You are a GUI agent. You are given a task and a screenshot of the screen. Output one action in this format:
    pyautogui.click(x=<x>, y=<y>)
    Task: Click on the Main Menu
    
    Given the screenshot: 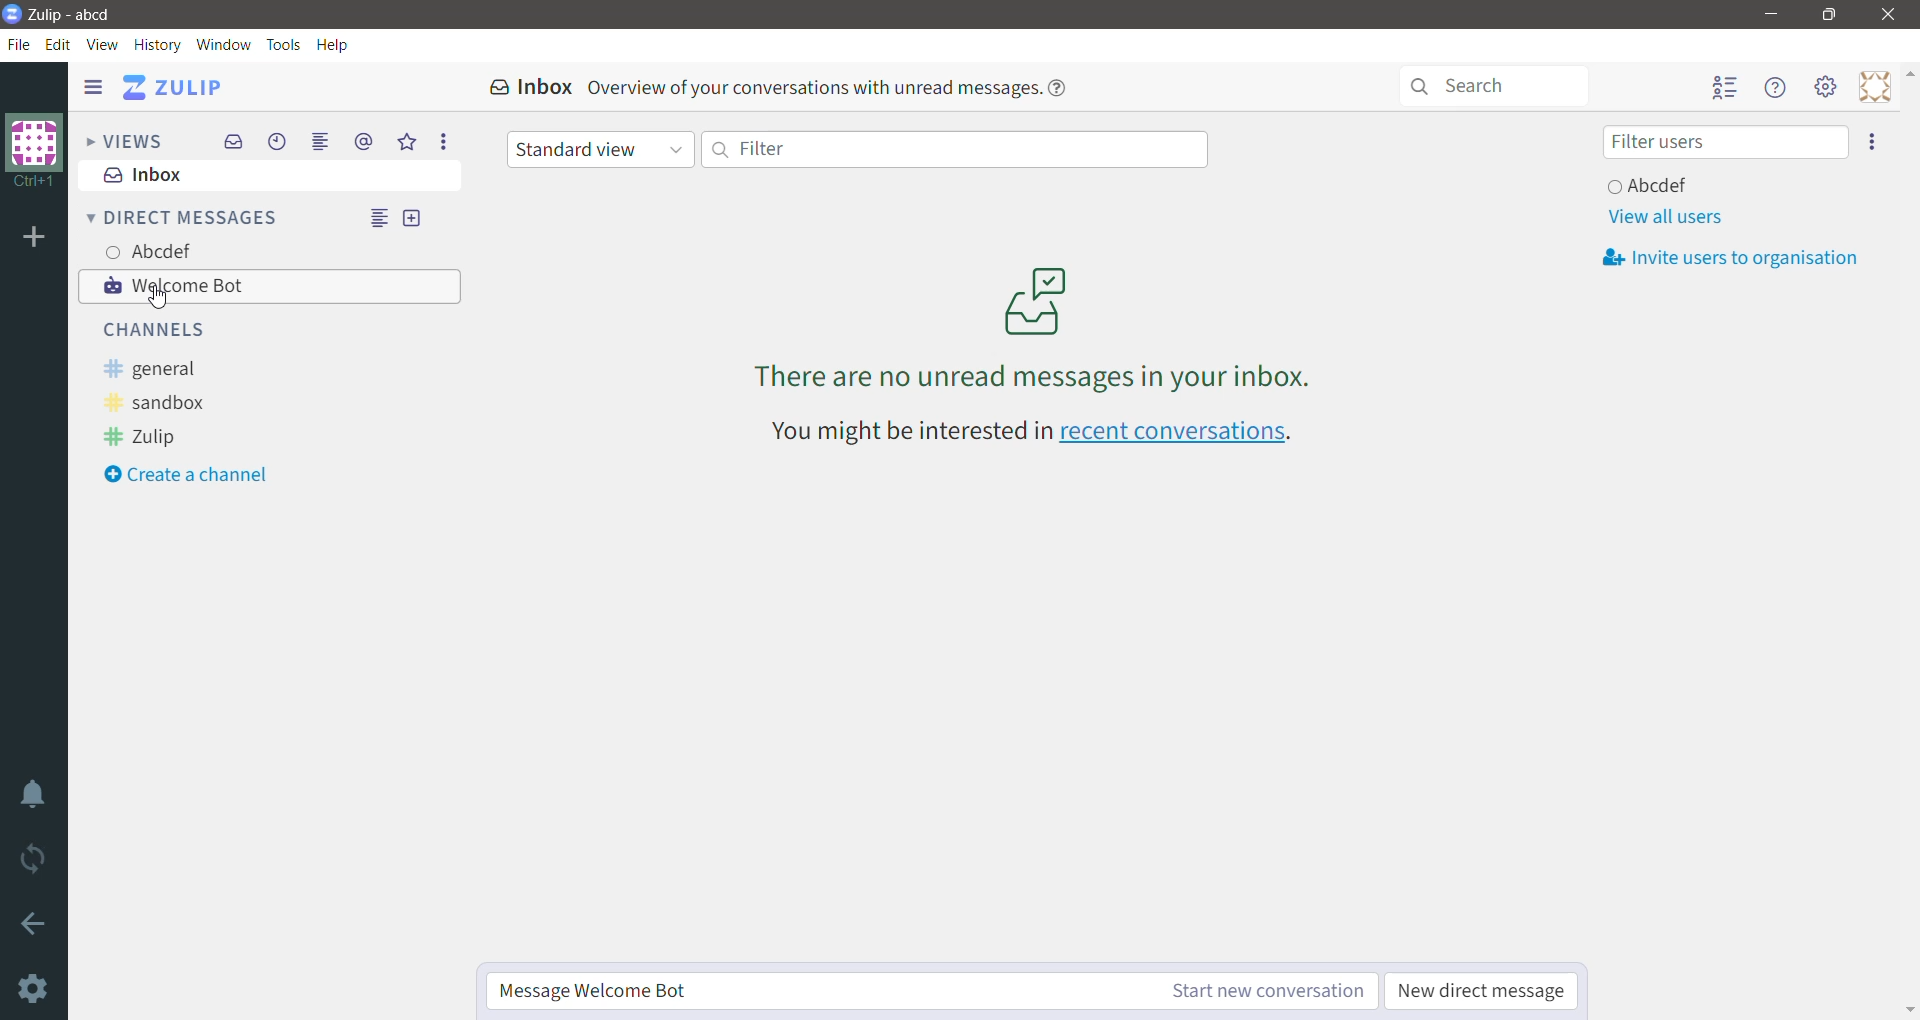 What is the action you would take?
    pyautogui.click(x=1825, y=90)
    